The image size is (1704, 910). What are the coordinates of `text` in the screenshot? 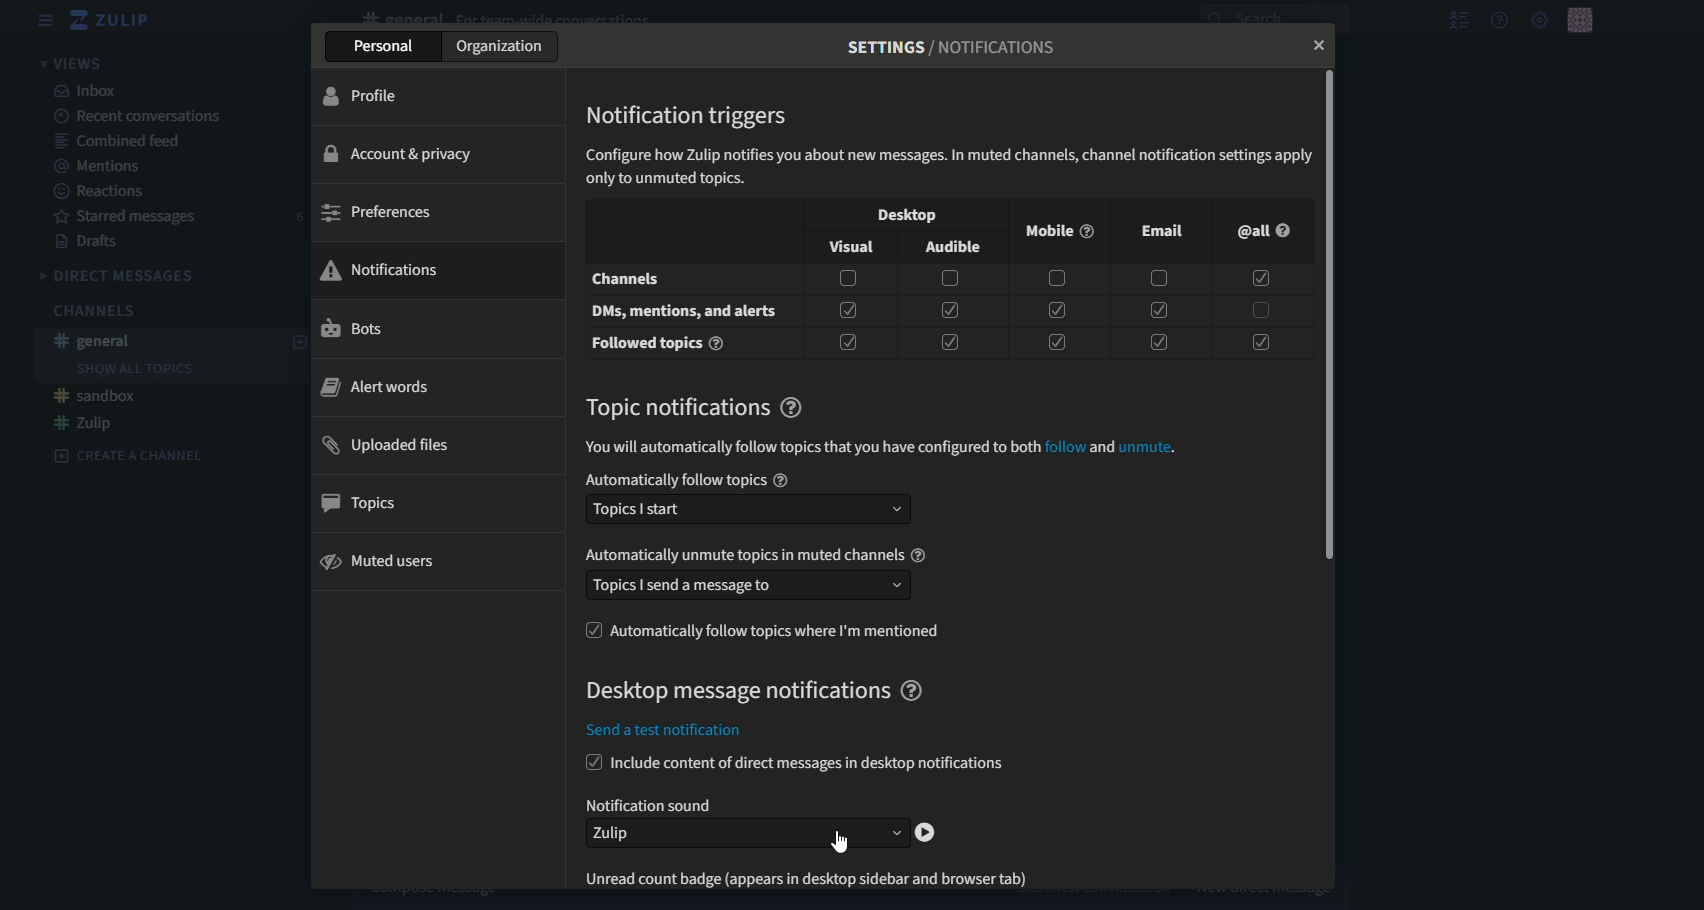 It's located at (756, 689).